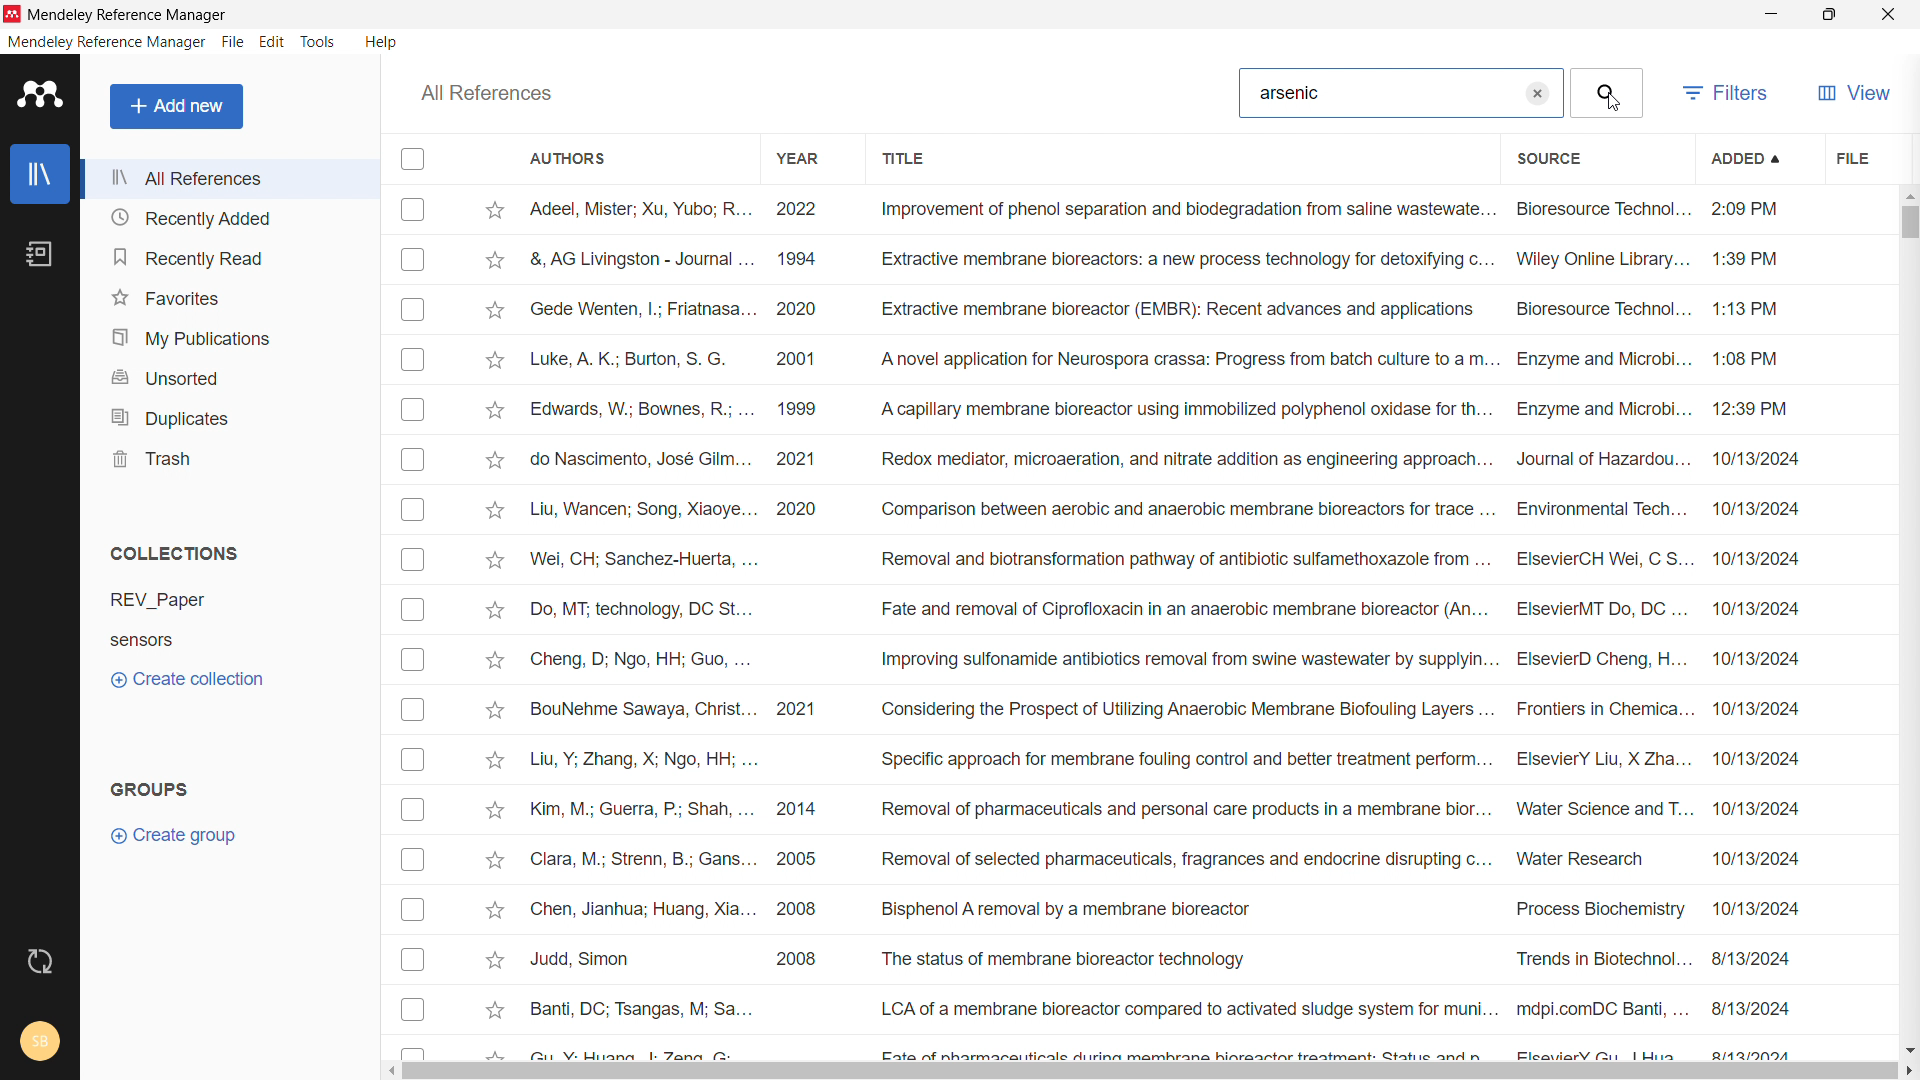  I want to click on close, so click(1889, 14).